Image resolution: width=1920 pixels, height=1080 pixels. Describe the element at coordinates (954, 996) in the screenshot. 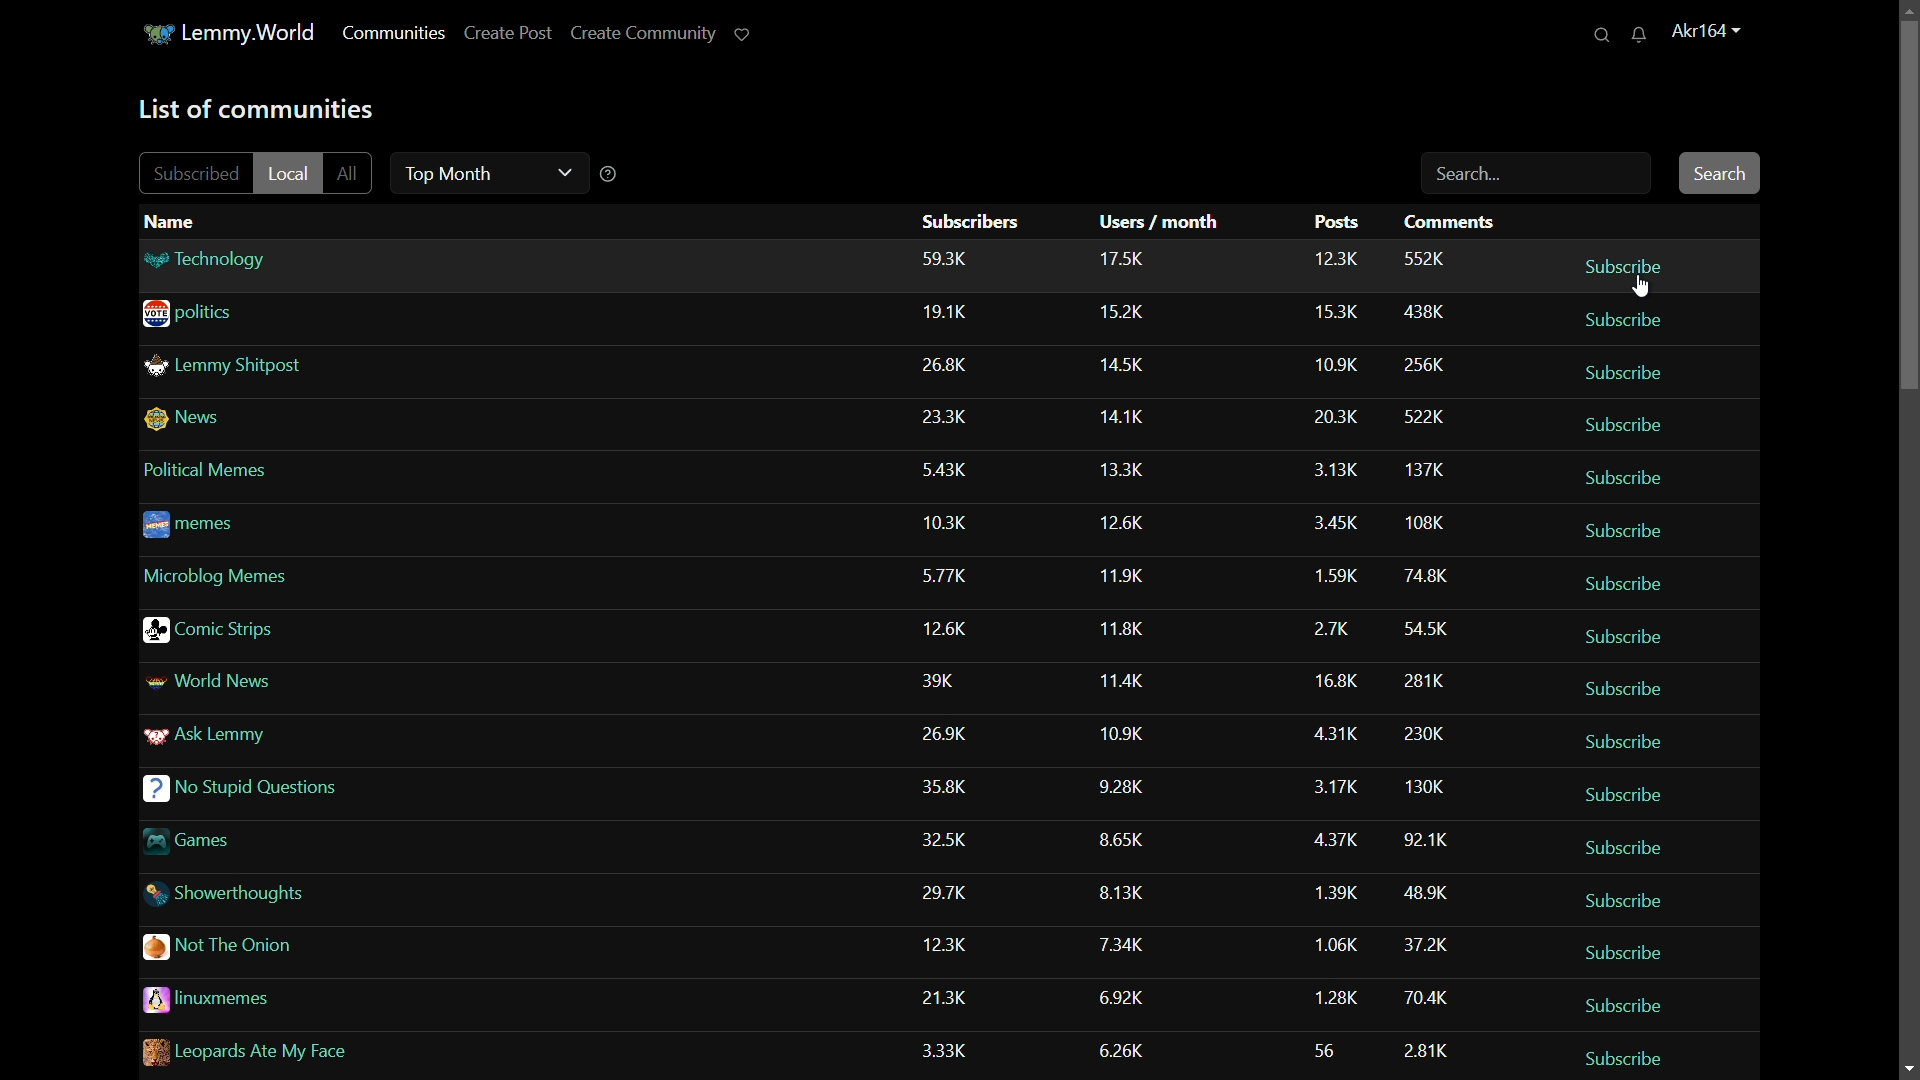

I see `subscribers` at that location.